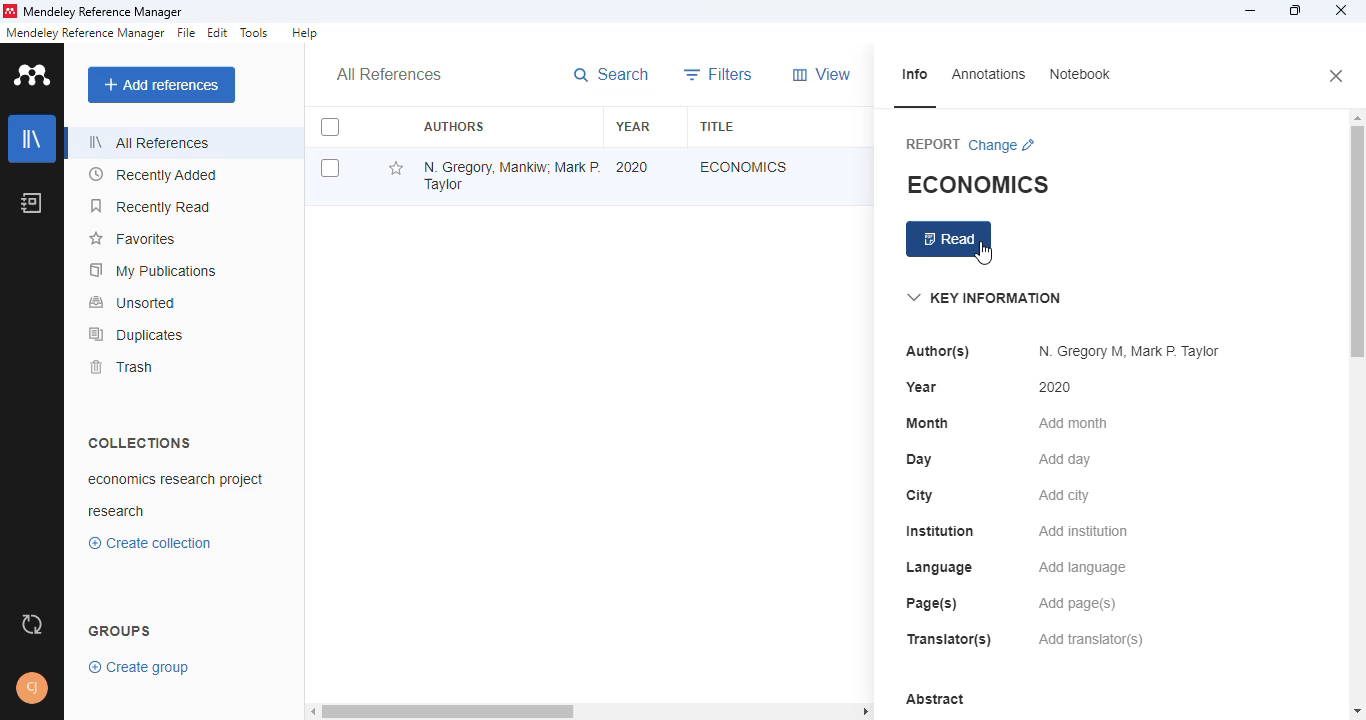 This screenshot has height=720, width=1366. Describe the element at coordinates (952, 639) in the screenshot. I see `translator(s)` at that location.